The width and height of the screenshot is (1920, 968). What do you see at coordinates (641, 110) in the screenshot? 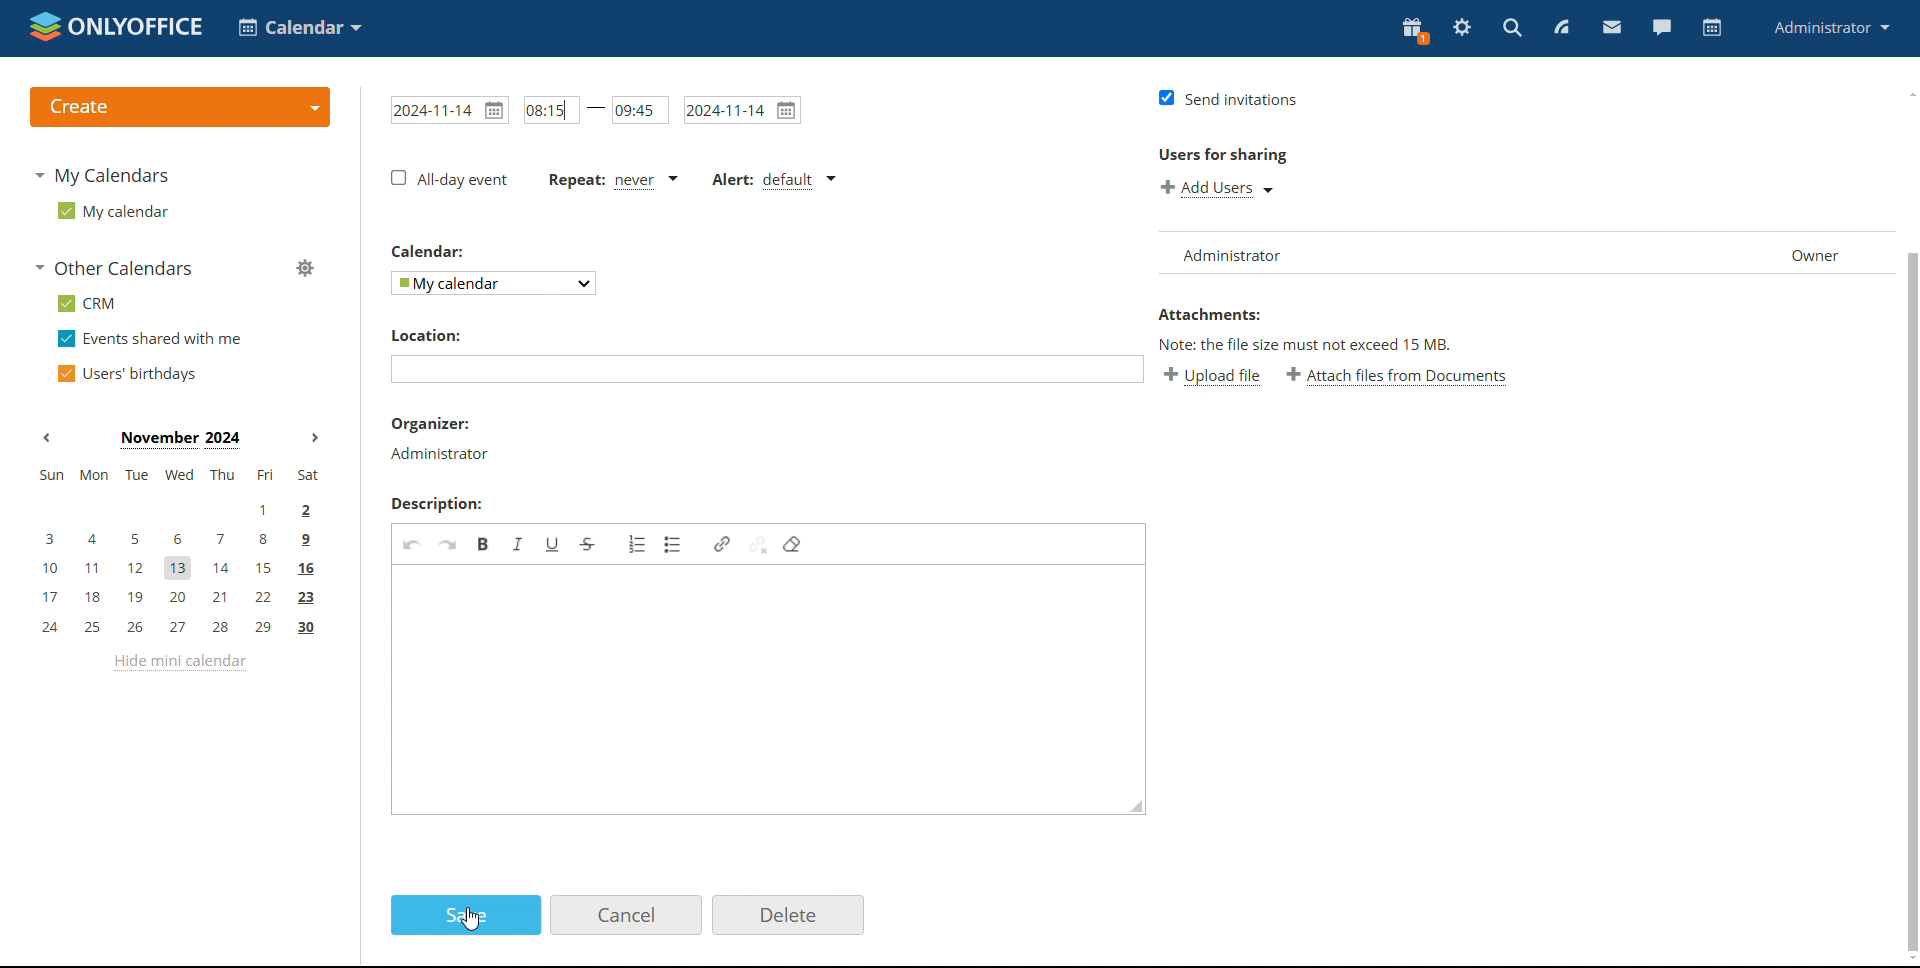
I see `end time` at bounding box center [641, 110].